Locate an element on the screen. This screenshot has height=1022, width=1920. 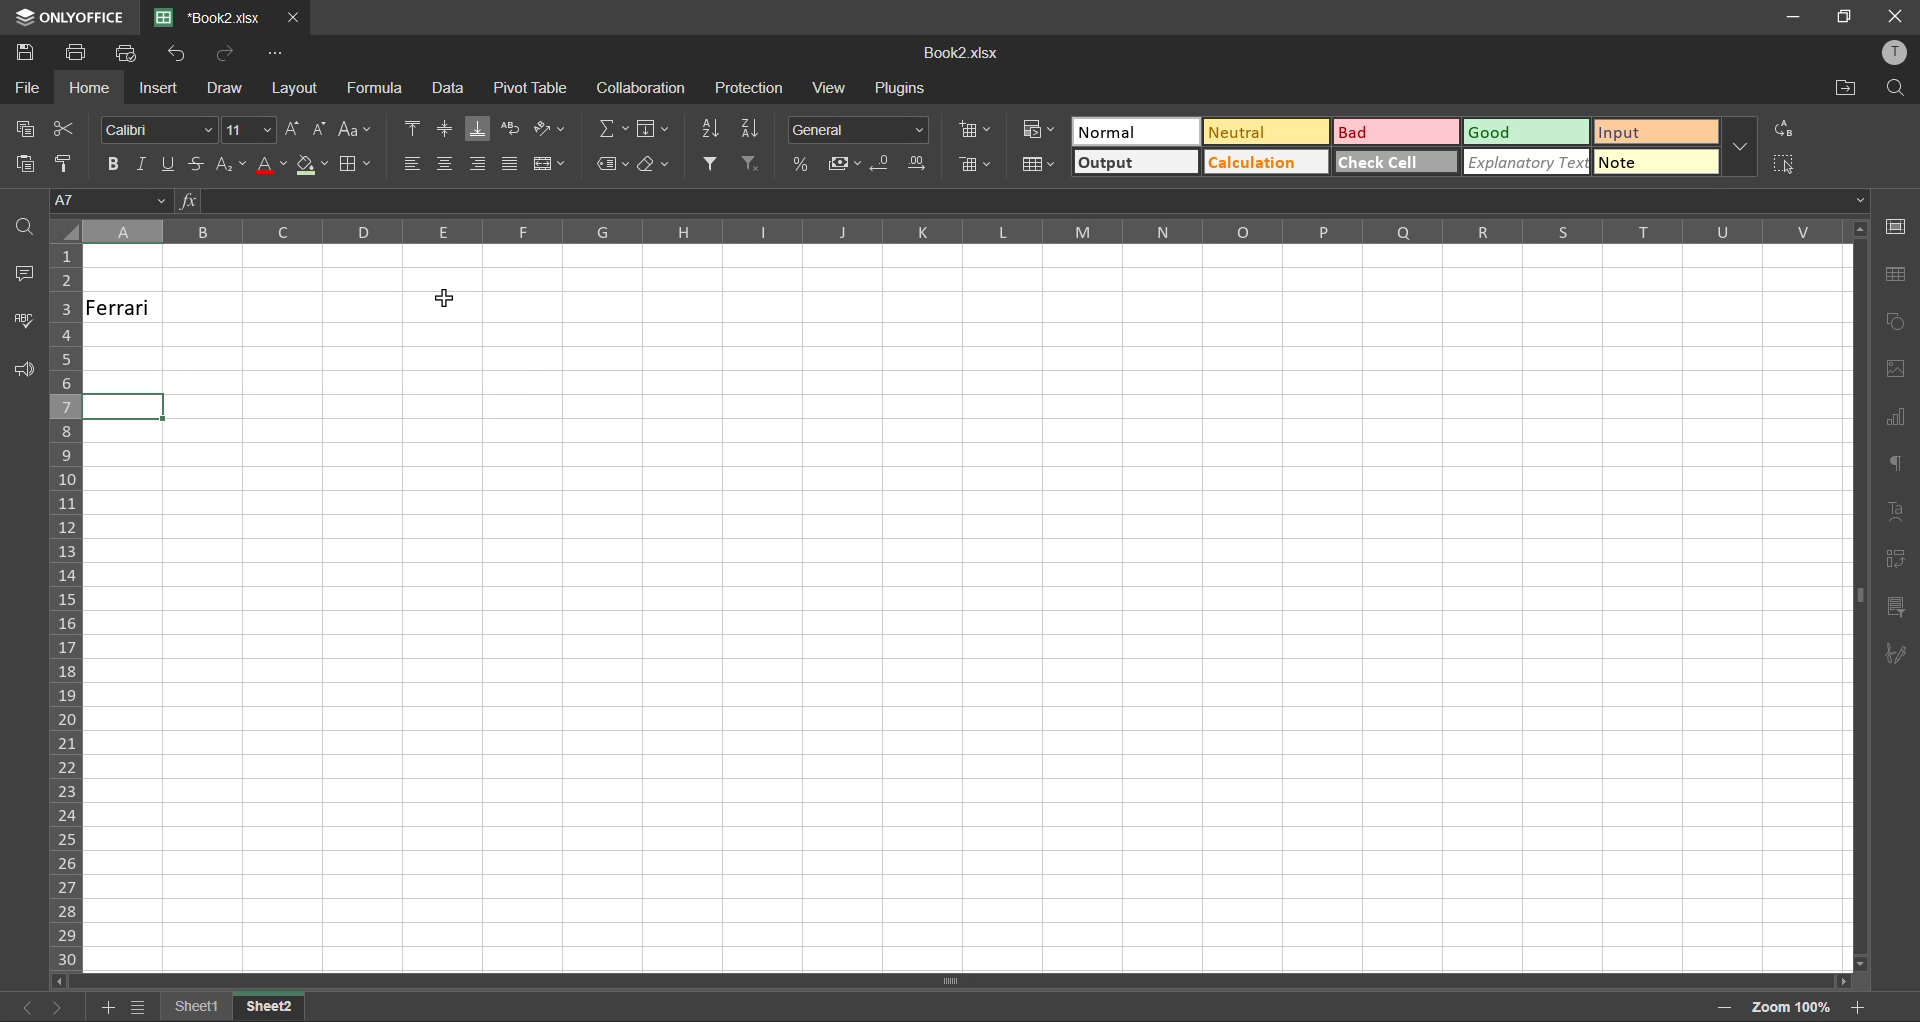
zoom out is located at coordinates (1715, 1007).